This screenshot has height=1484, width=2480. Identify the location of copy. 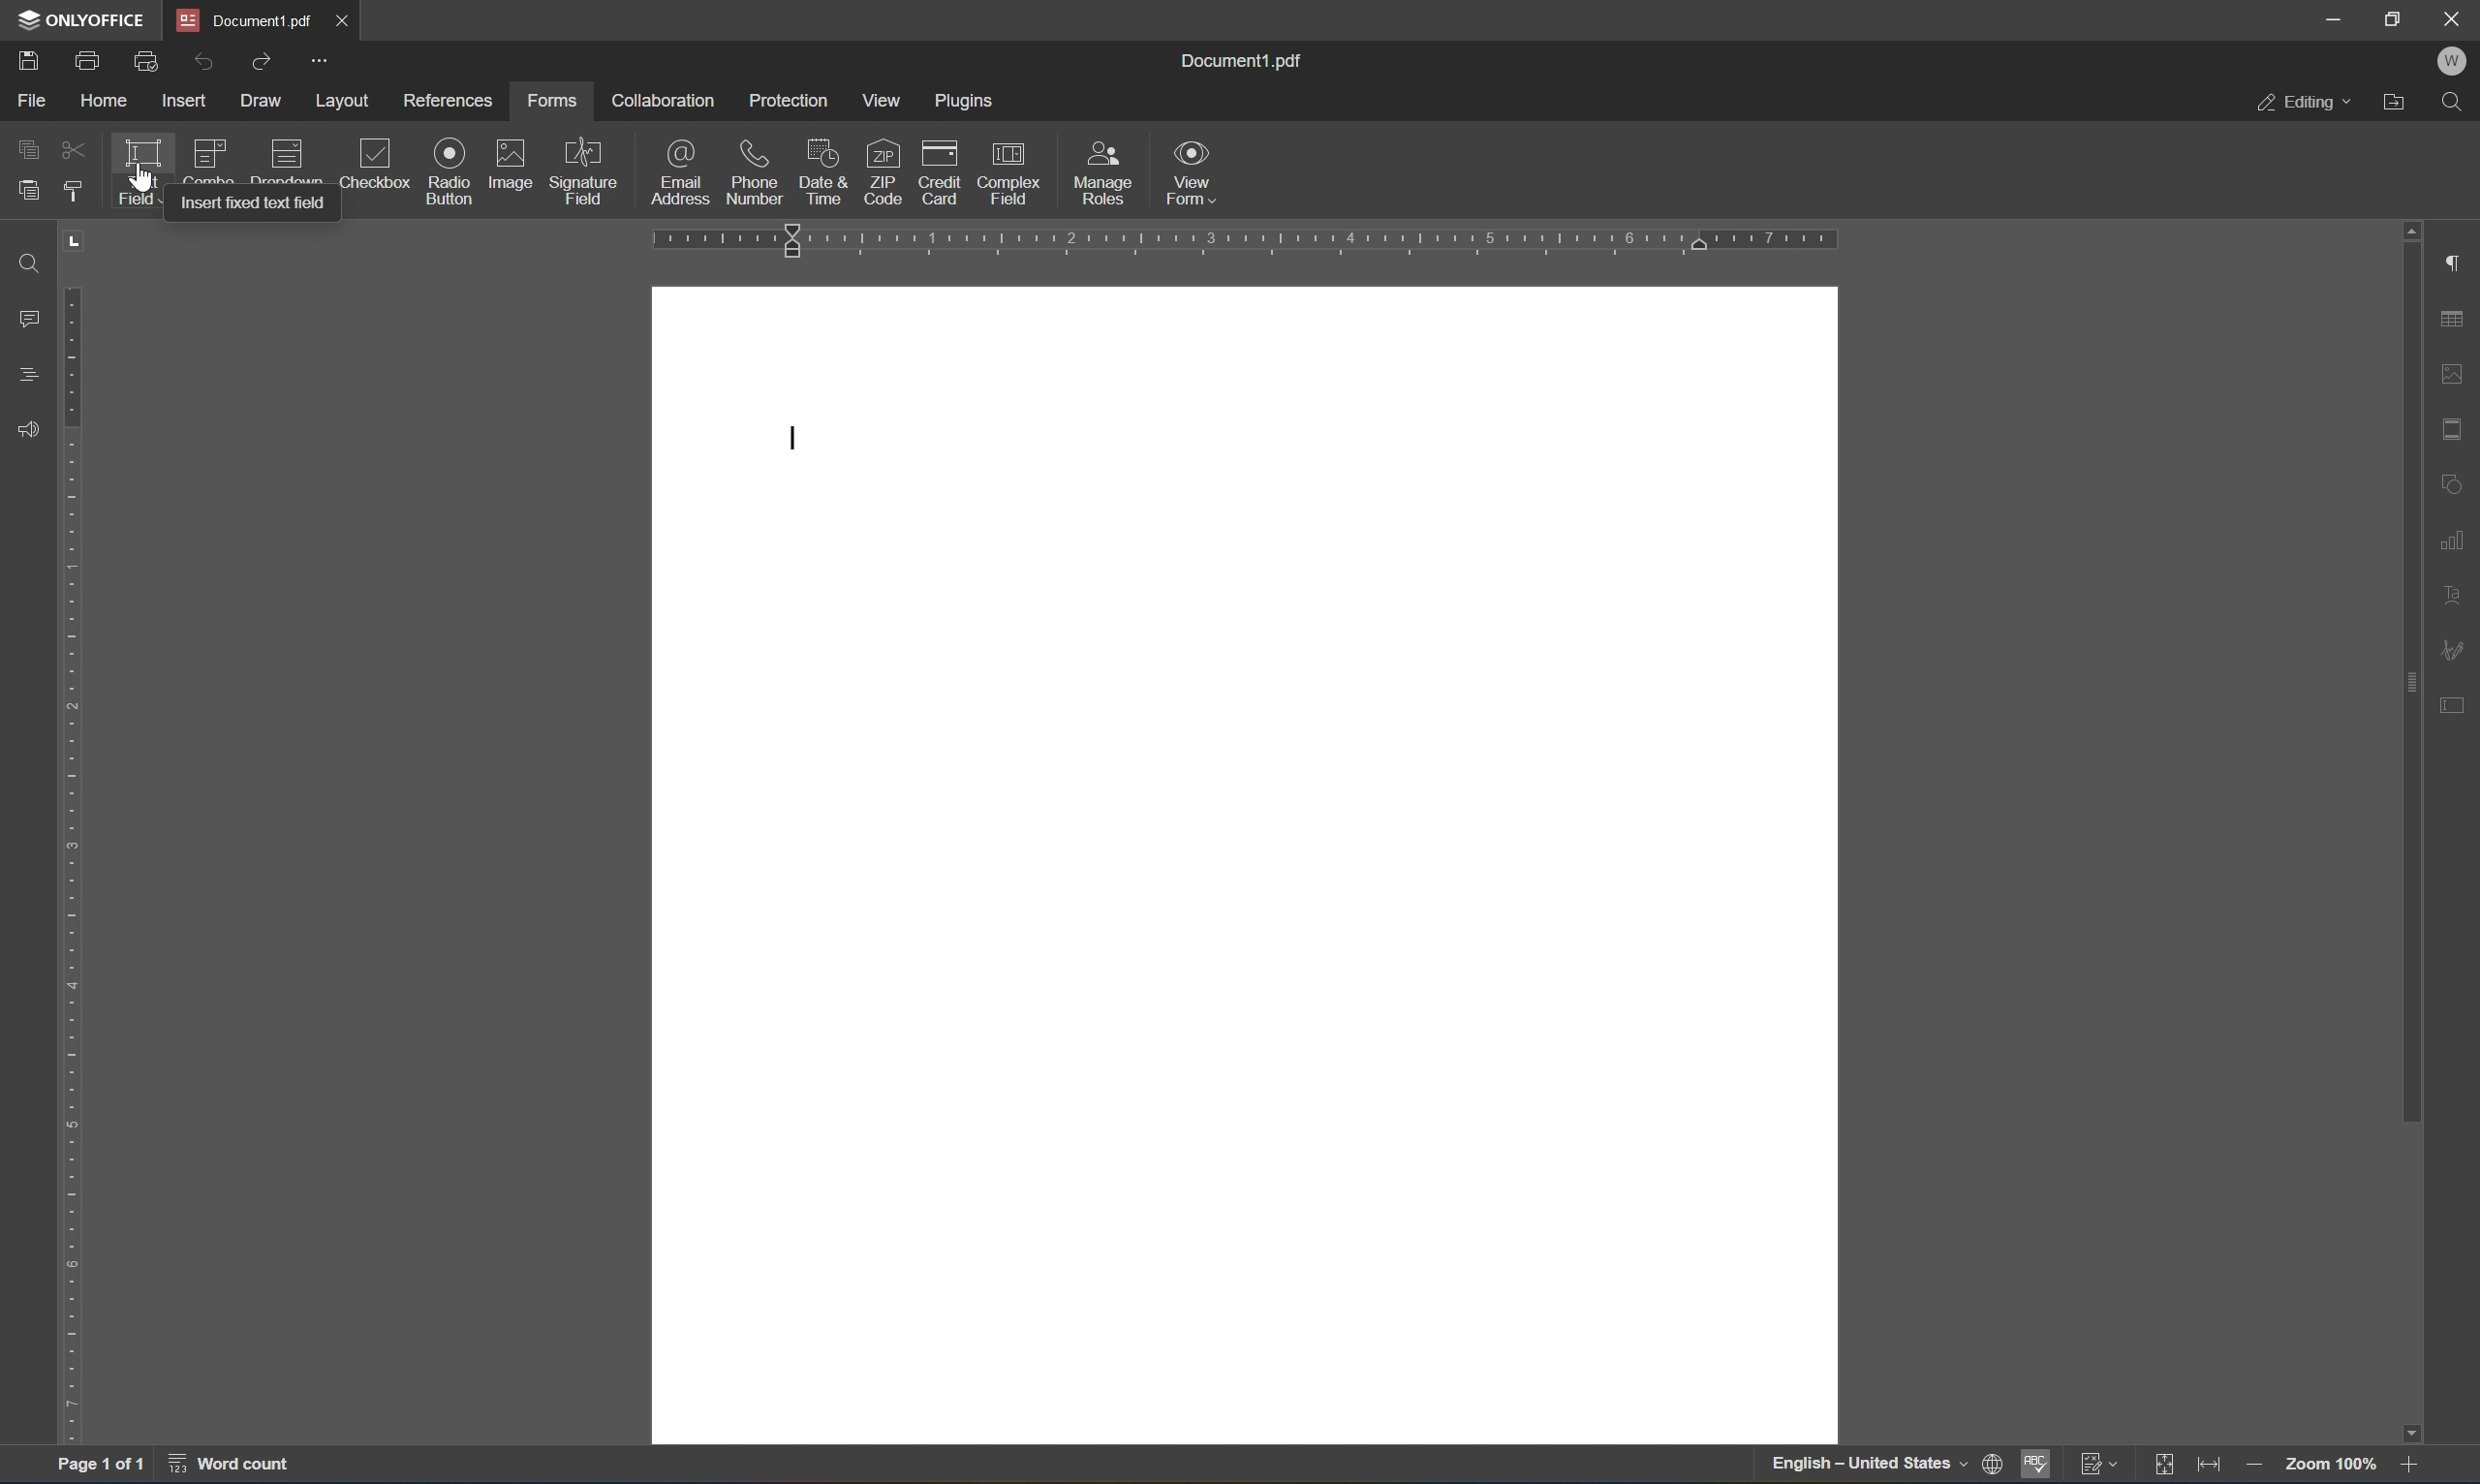
(28, 152).